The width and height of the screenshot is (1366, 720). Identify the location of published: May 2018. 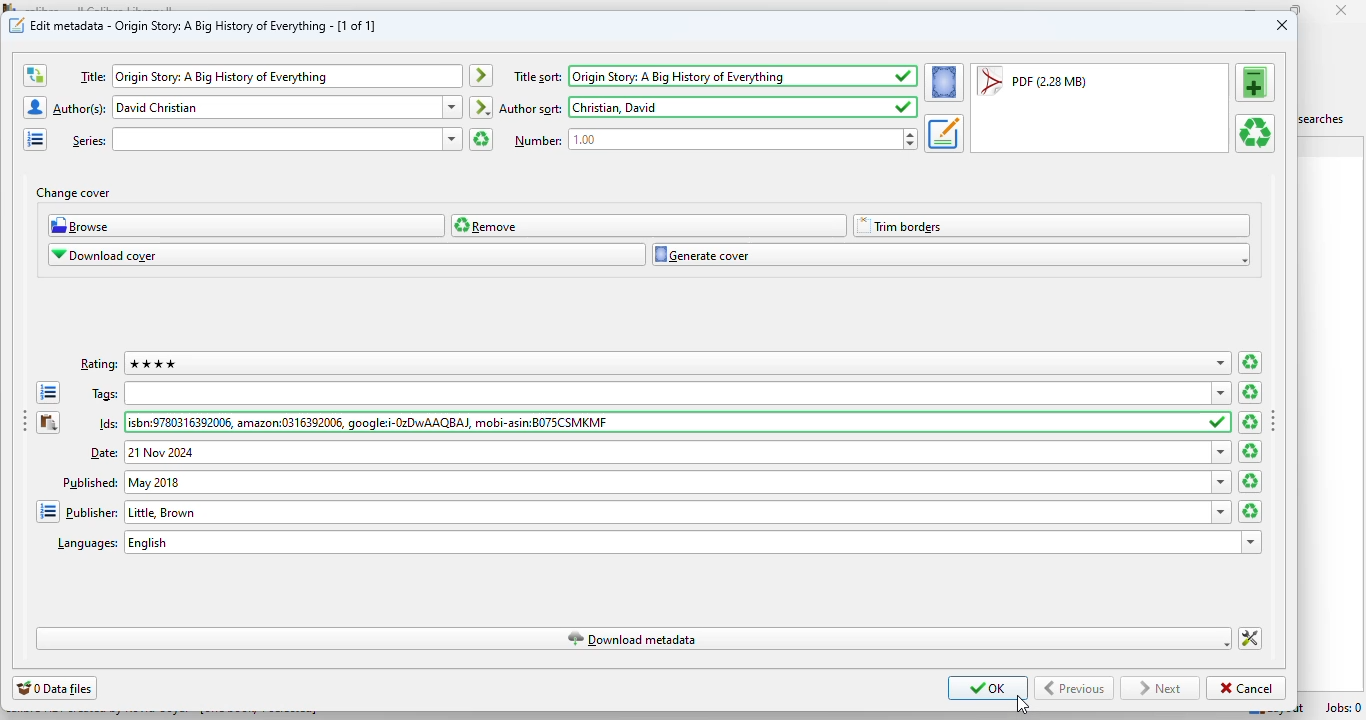
(667, 482).